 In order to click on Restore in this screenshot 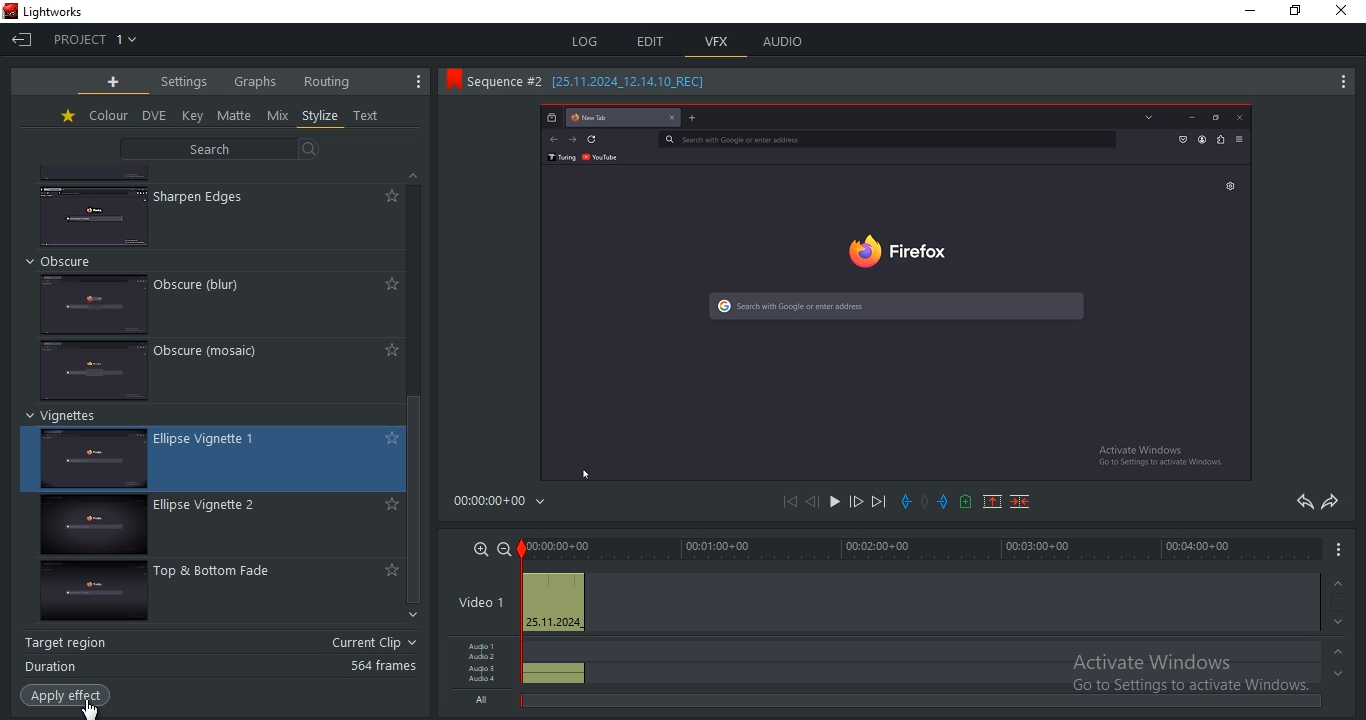, I will do `click(1301, 9)`.